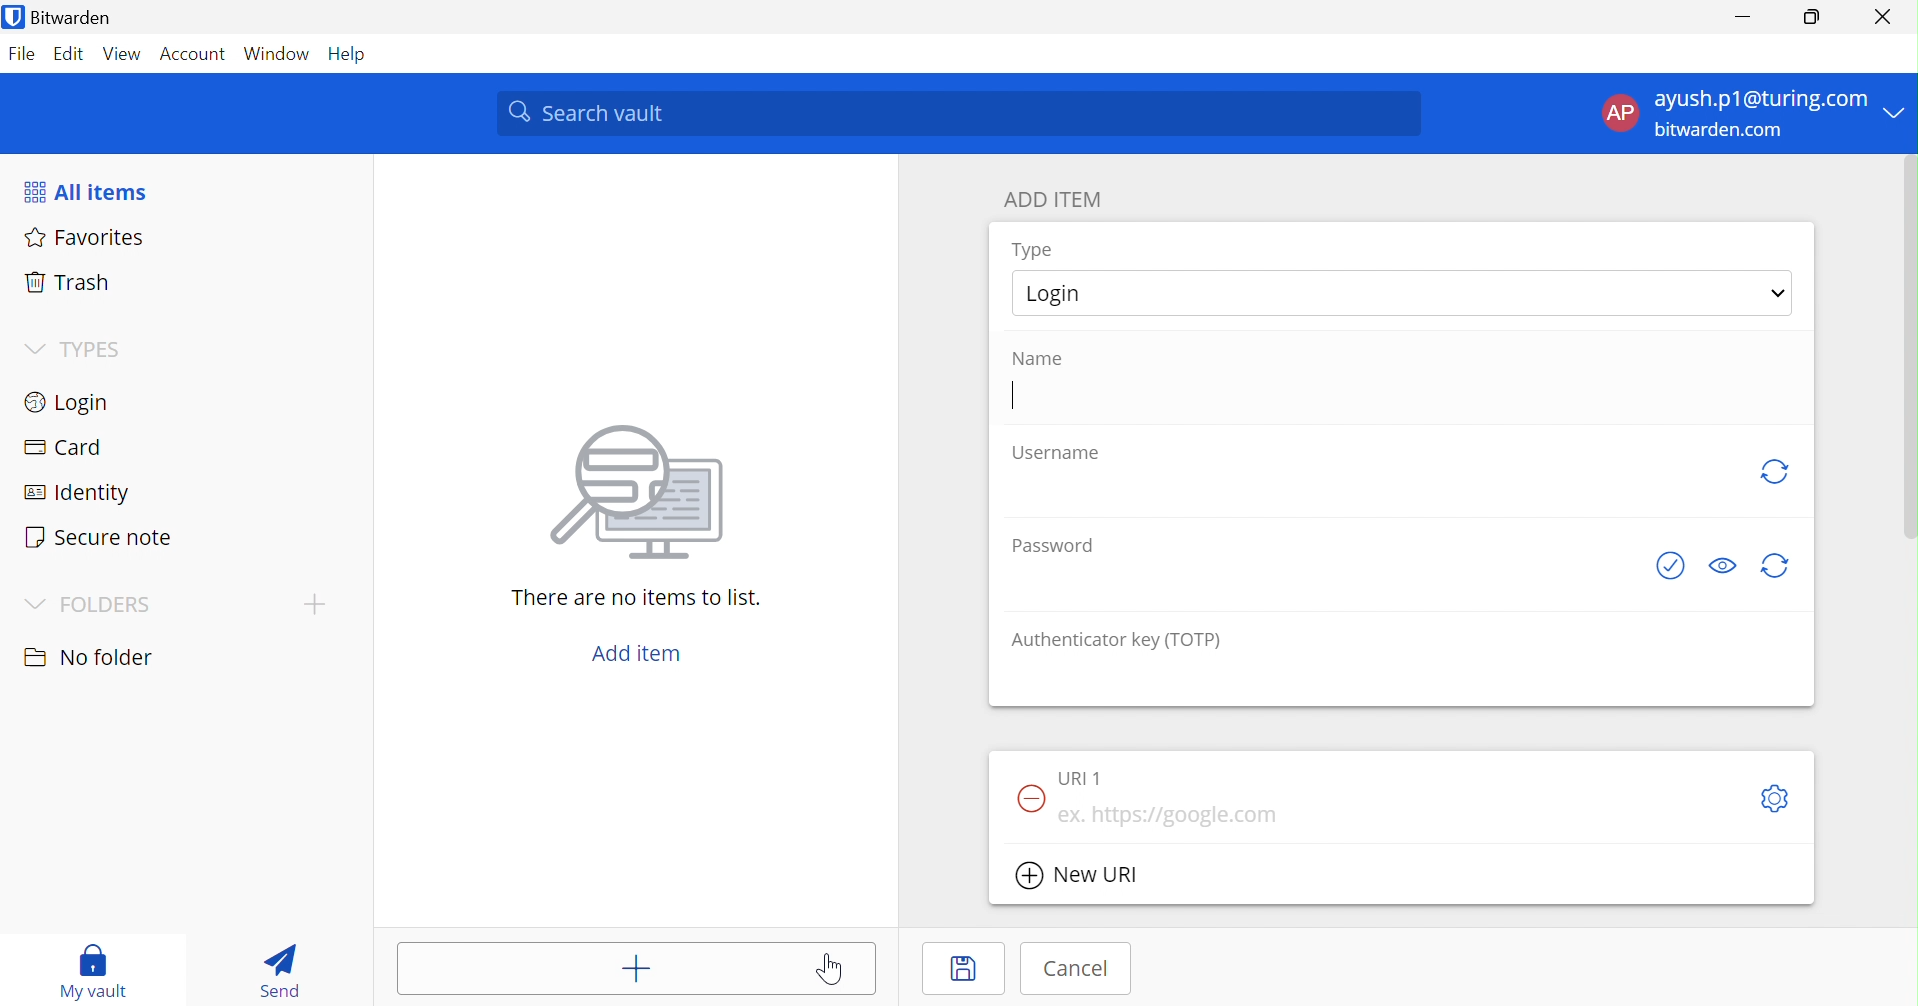 The image size is (1918, 1006). Describe the element at coordinates (86, 189) in the screenshot. I see `All items` at that location.